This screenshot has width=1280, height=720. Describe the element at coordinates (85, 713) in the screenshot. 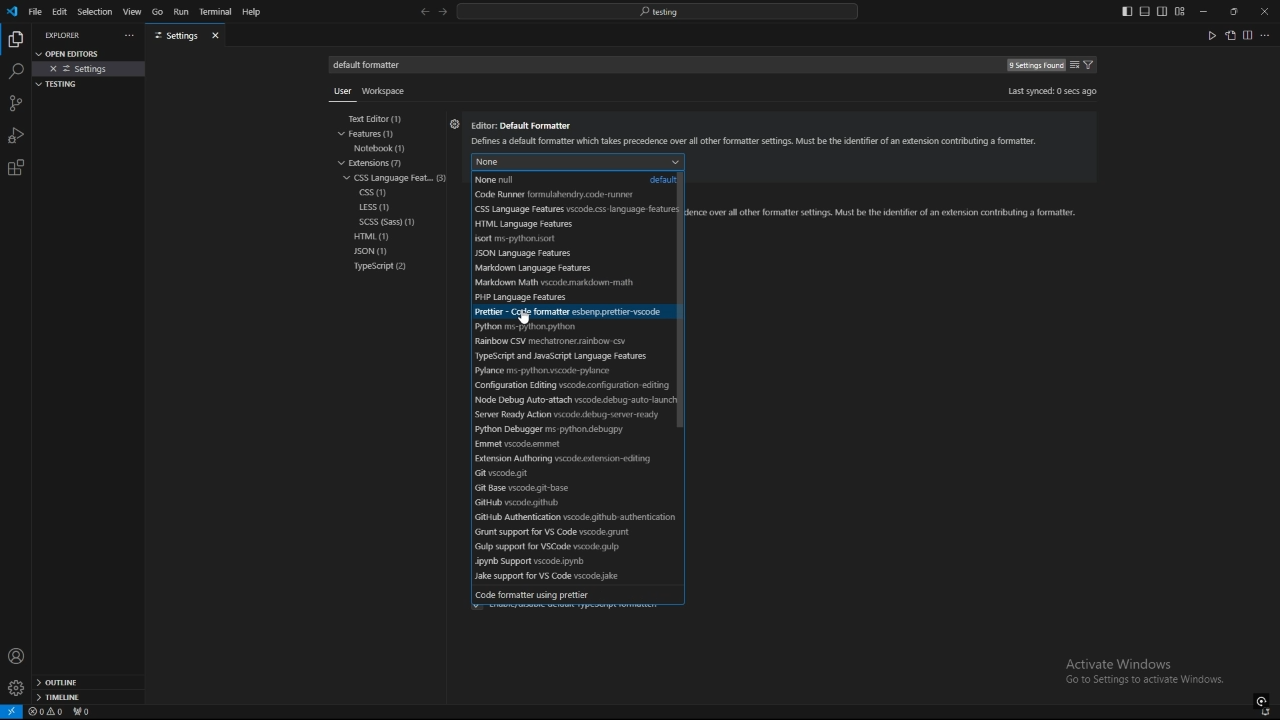

I see `ports forwarded` at that location.